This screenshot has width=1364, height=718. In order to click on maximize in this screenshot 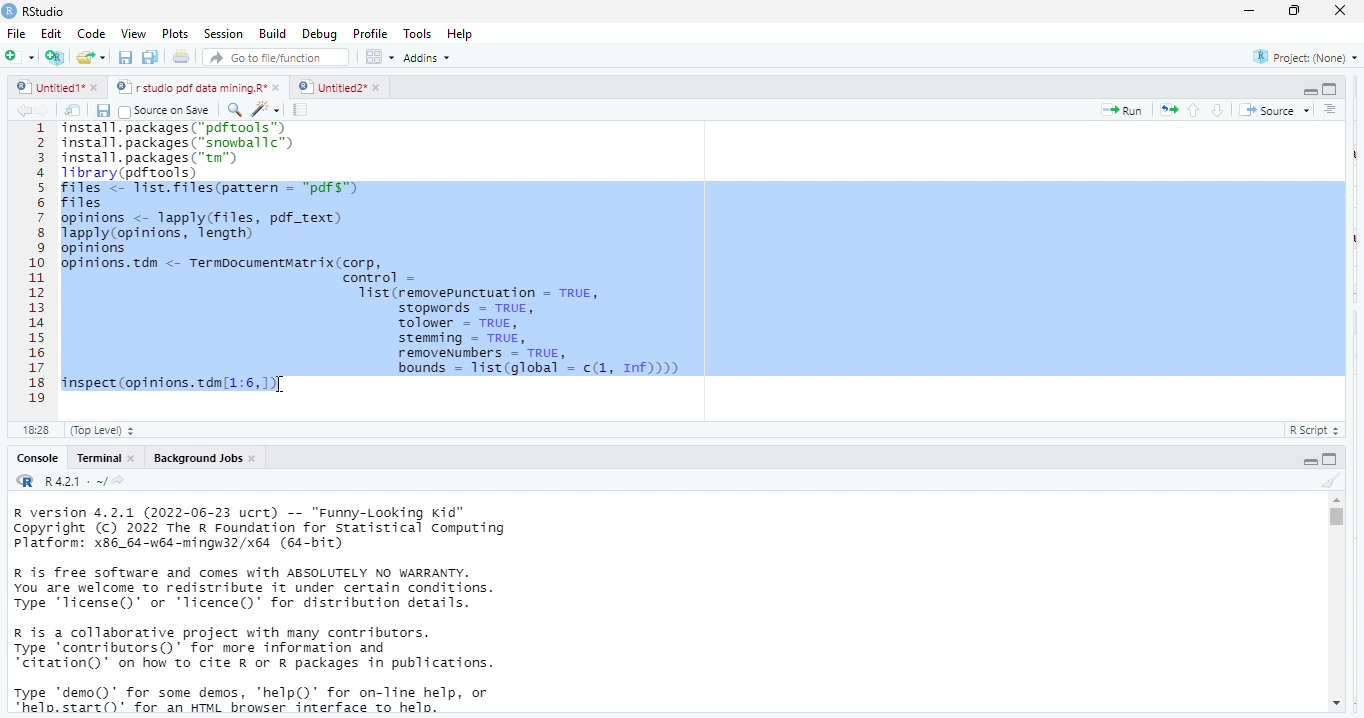, I will do `click(1297, 12)`.